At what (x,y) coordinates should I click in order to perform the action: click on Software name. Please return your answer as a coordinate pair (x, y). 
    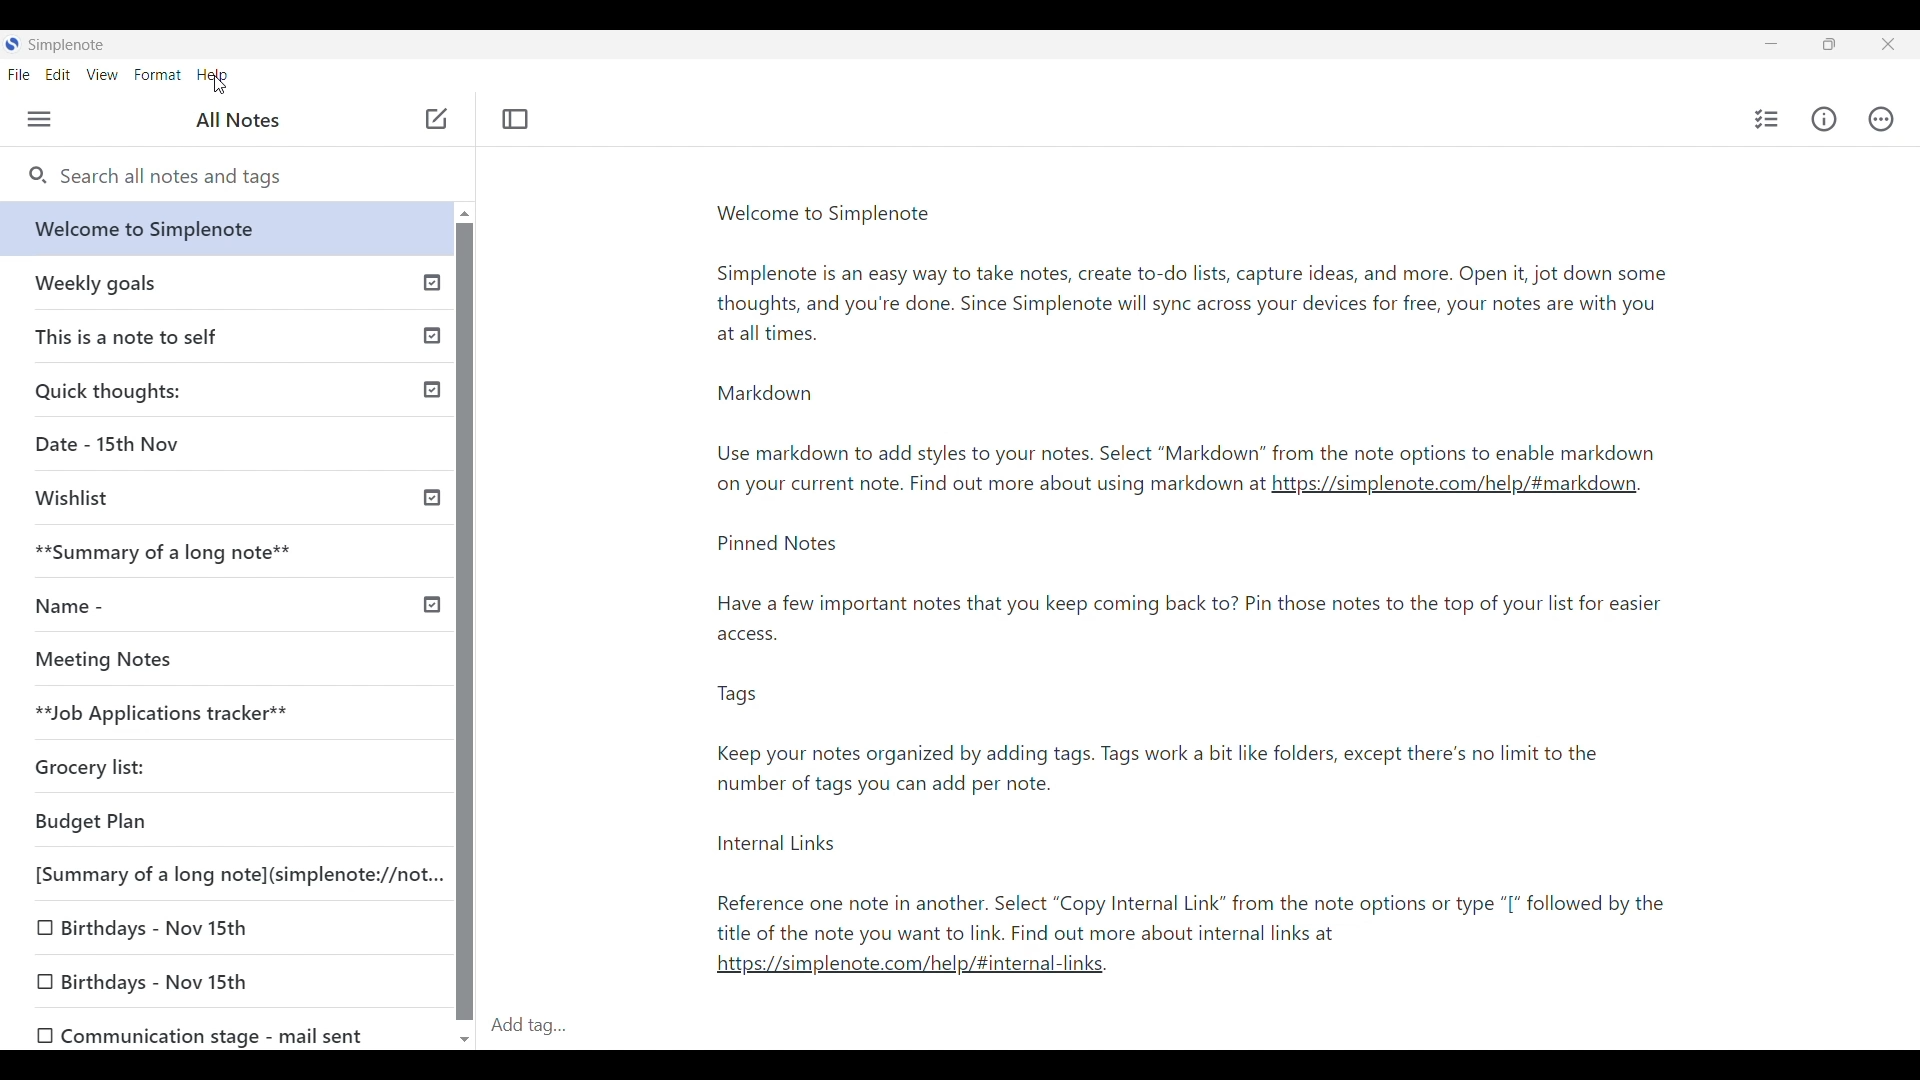
    Looking at the image, I should click on (67, 46).